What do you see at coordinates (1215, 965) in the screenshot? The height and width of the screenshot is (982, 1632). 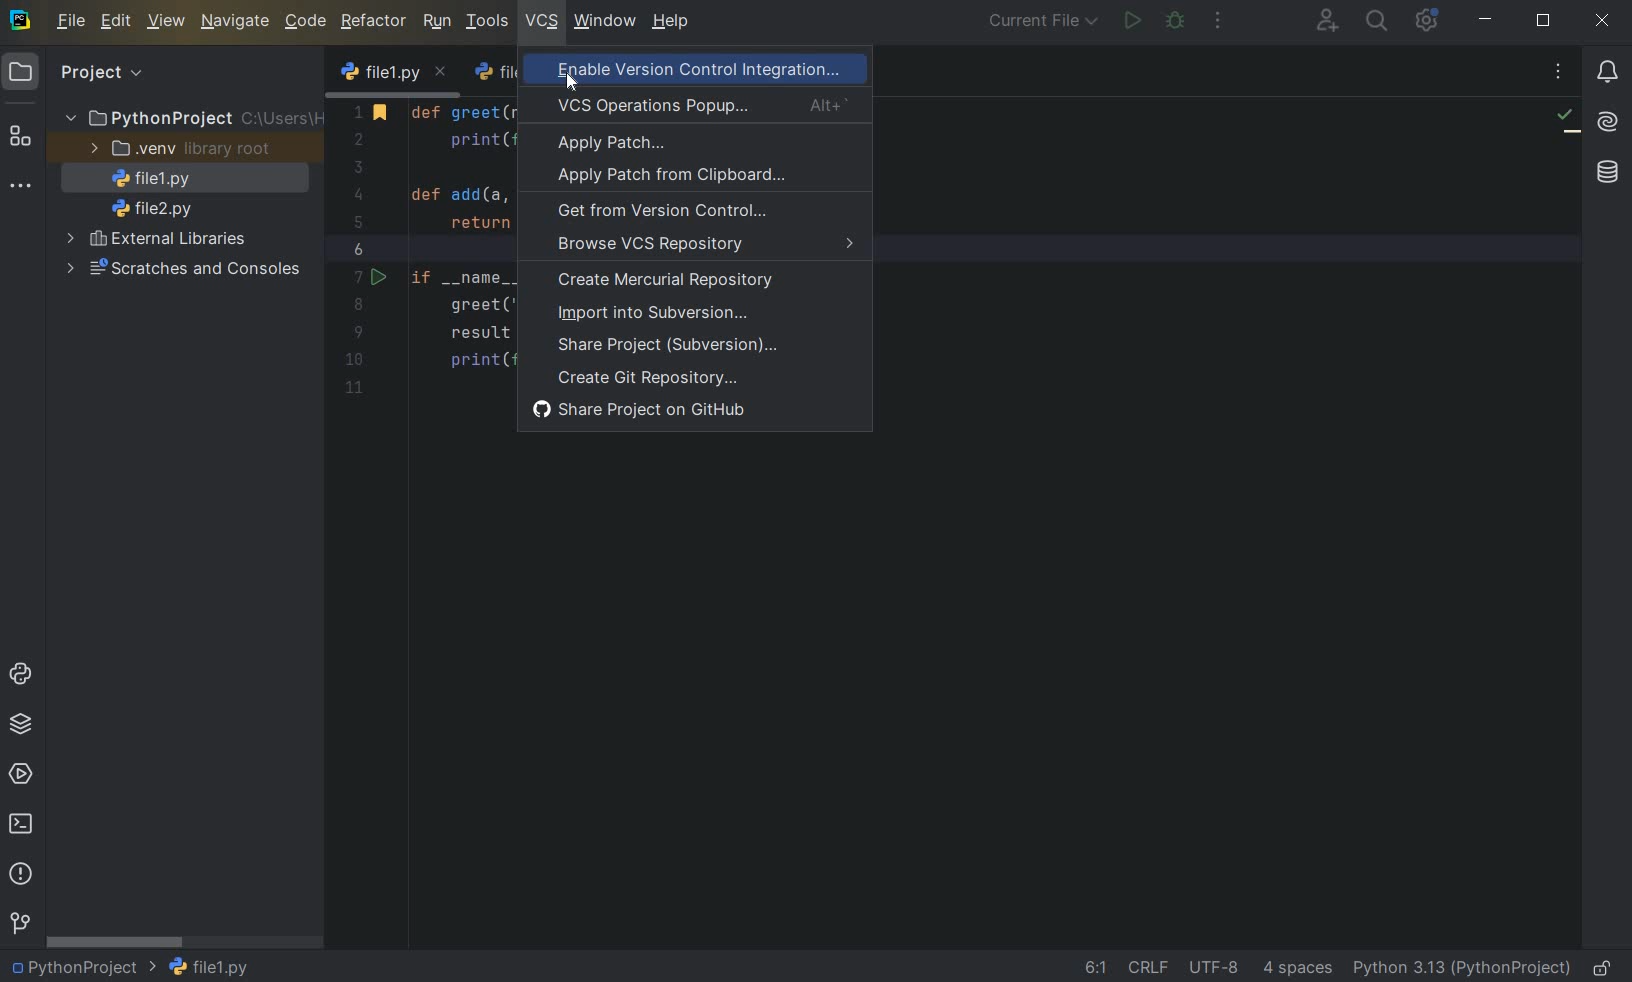 I see `file encoding` at bounding box center [1215, 965].